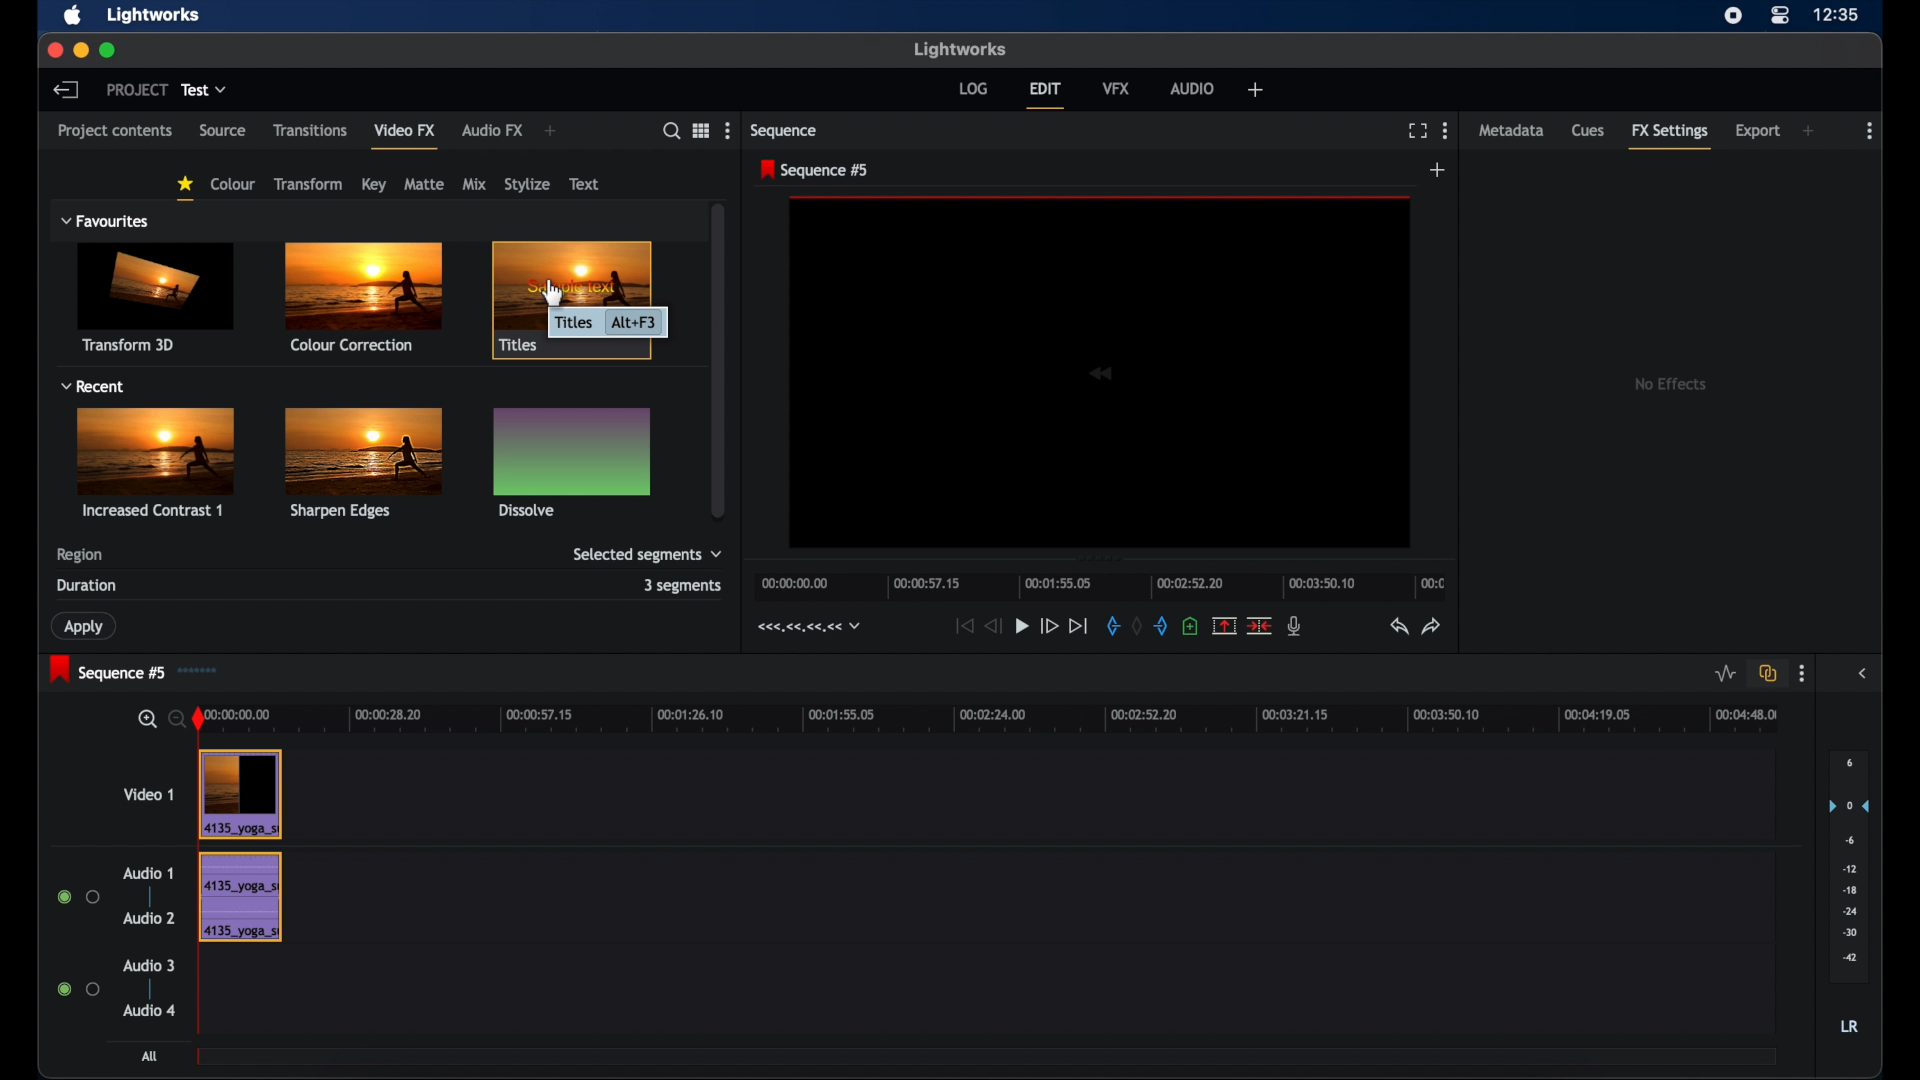 This screenshot has width=1920, height=1080. What do you see at coordinates (362, 298) in the screenshot?
I see `color corrections` at bounding box center [362, 298].